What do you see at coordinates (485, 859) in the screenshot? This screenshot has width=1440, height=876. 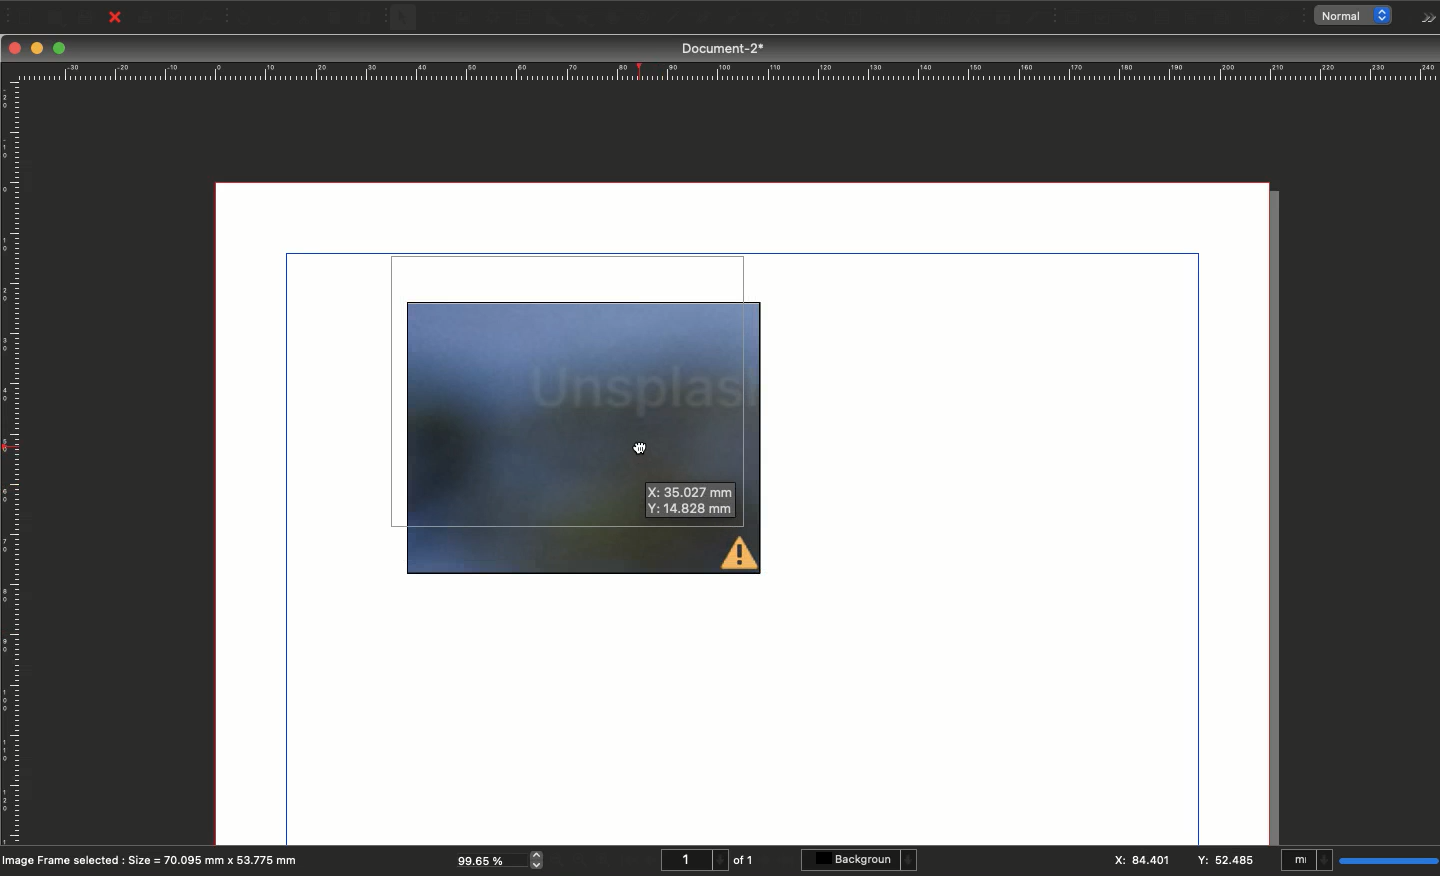 I see `99.65 %` at bounding box center [485, 859].